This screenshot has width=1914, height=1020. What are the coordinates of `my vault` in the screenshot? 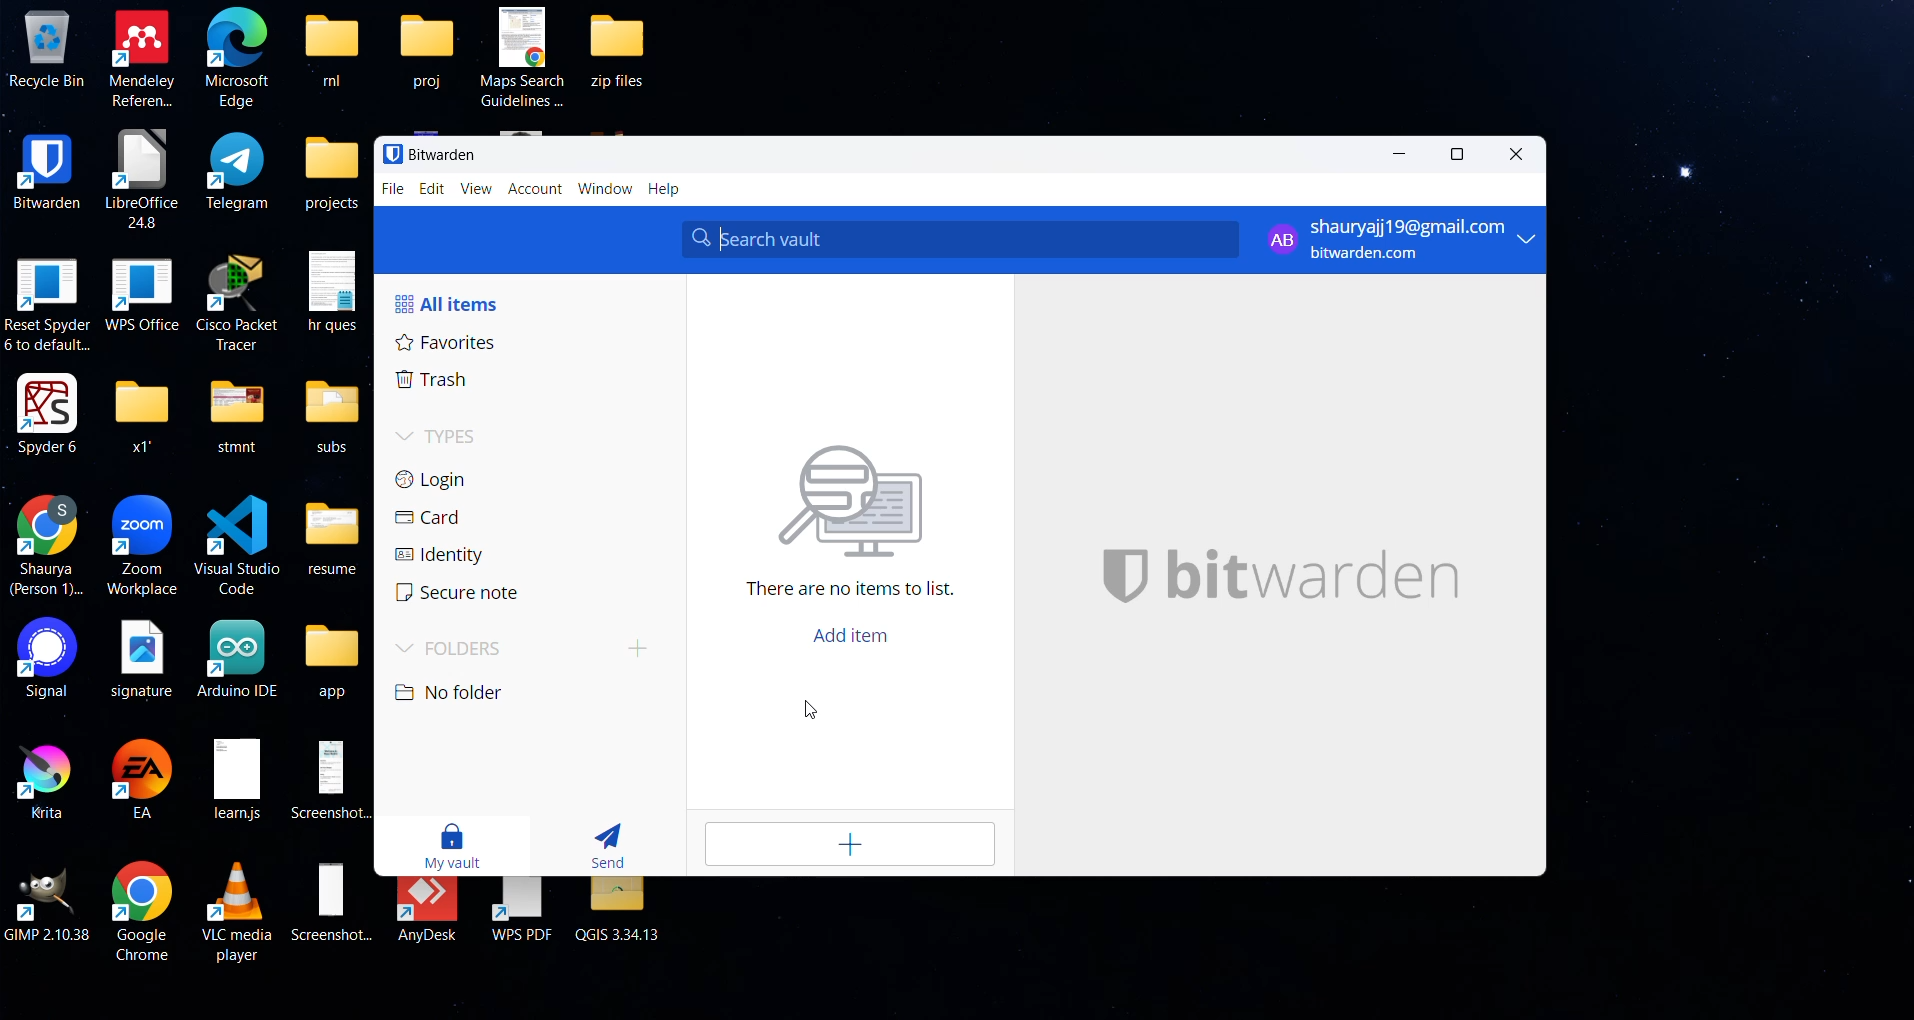 It's located at (459, 840).